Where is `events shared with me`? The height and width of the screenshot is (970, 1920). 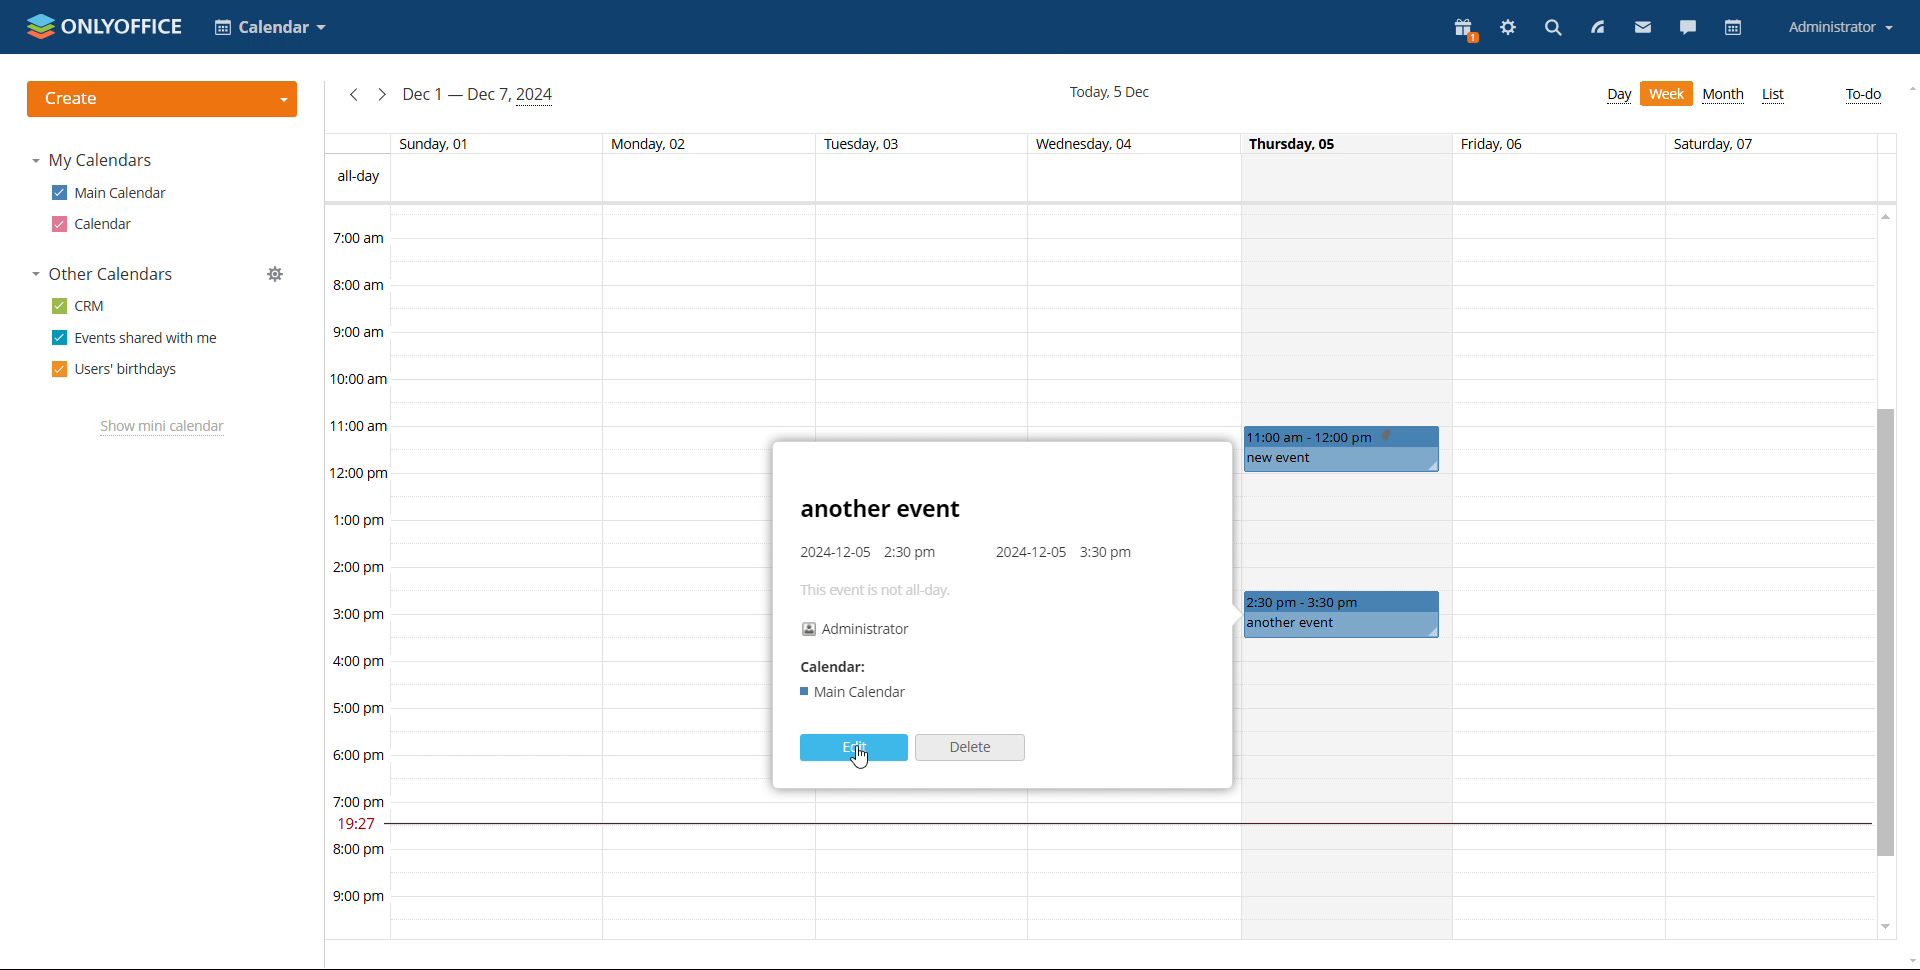 events shared with me is located at coordinates (135, 338).